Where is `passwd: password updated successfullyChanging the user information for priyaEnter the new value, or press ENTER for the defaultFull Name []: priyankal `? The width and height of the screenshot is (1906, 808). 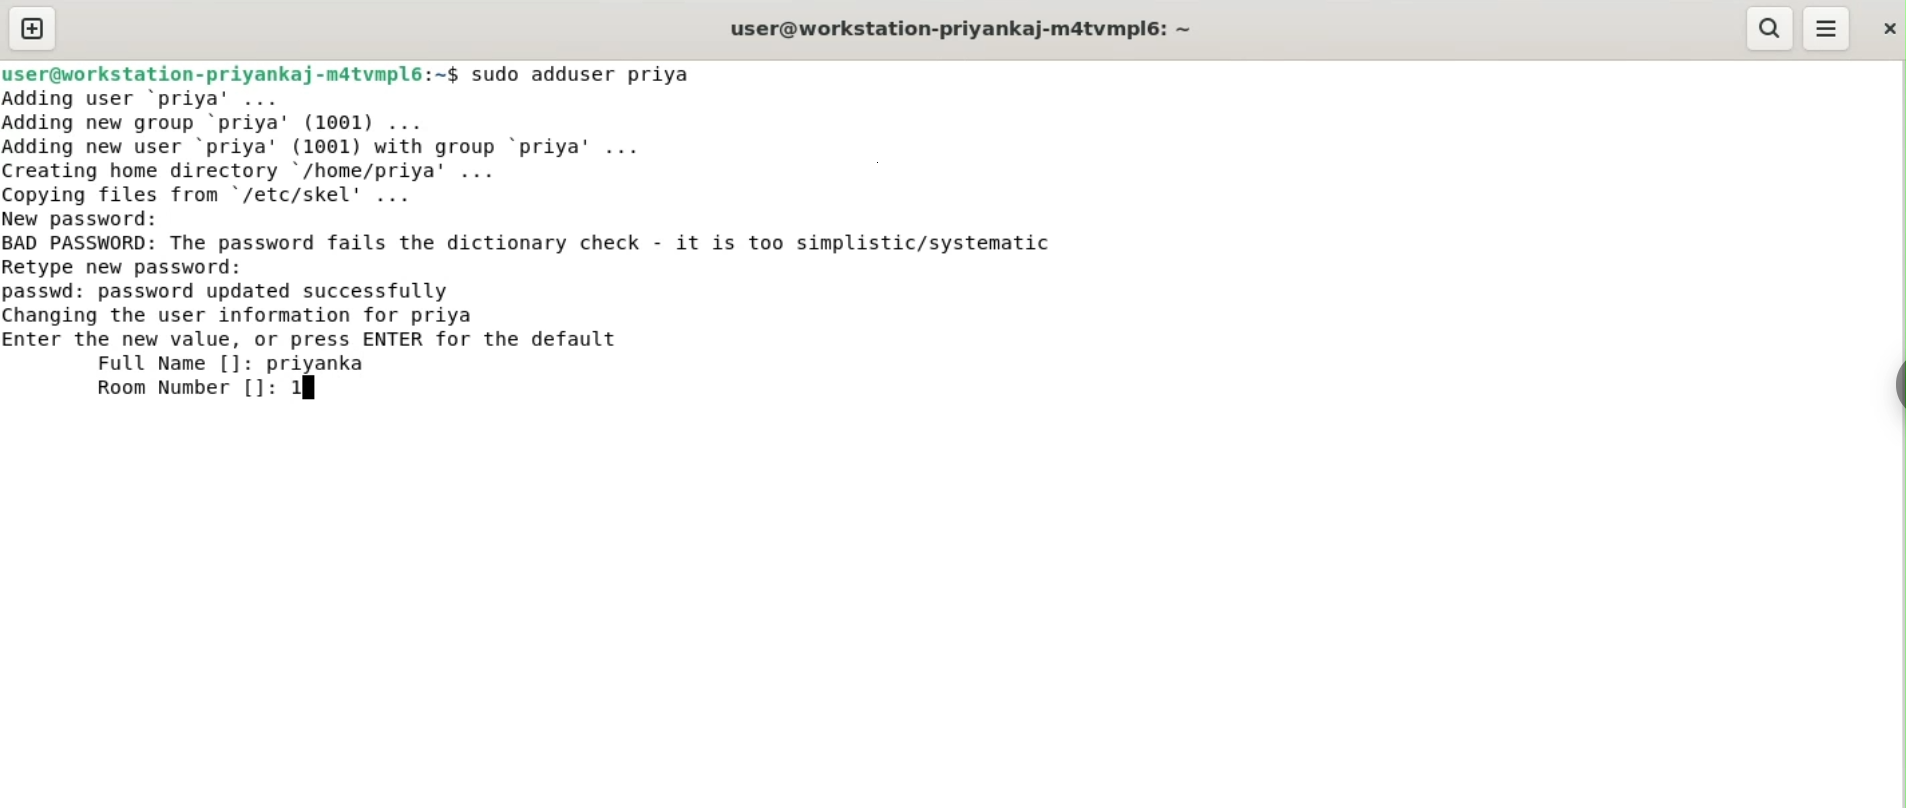 passwd: password updated successfullyChanging the user information for priyaEnter the new value, or press ENTER for the defaultFull Name []: priyankal  is located at coordinates (314, 328).